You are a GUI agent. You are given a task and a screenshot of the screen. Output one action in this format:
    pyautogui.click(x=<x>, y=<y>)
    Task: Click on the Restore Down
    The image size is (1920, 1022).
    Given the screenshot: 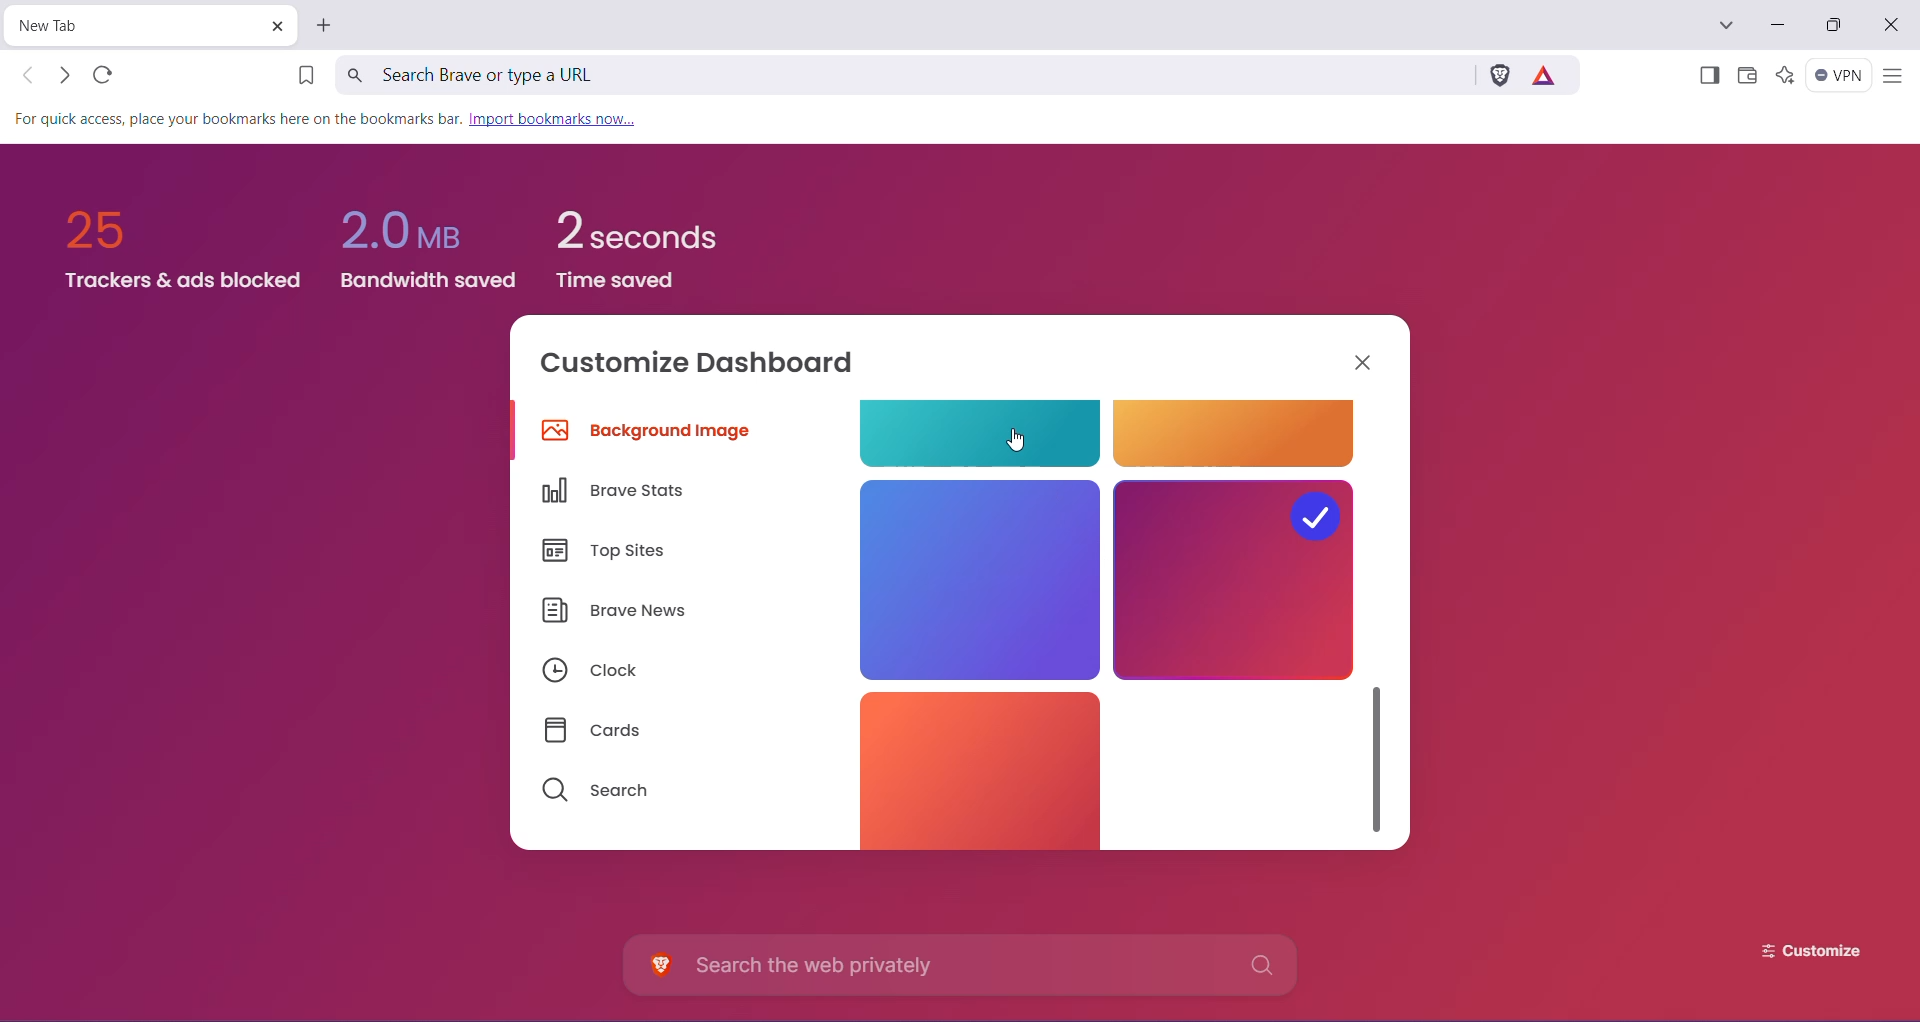 What is the action you would take?
    pyautogui.click(x=1838, y=25)
    